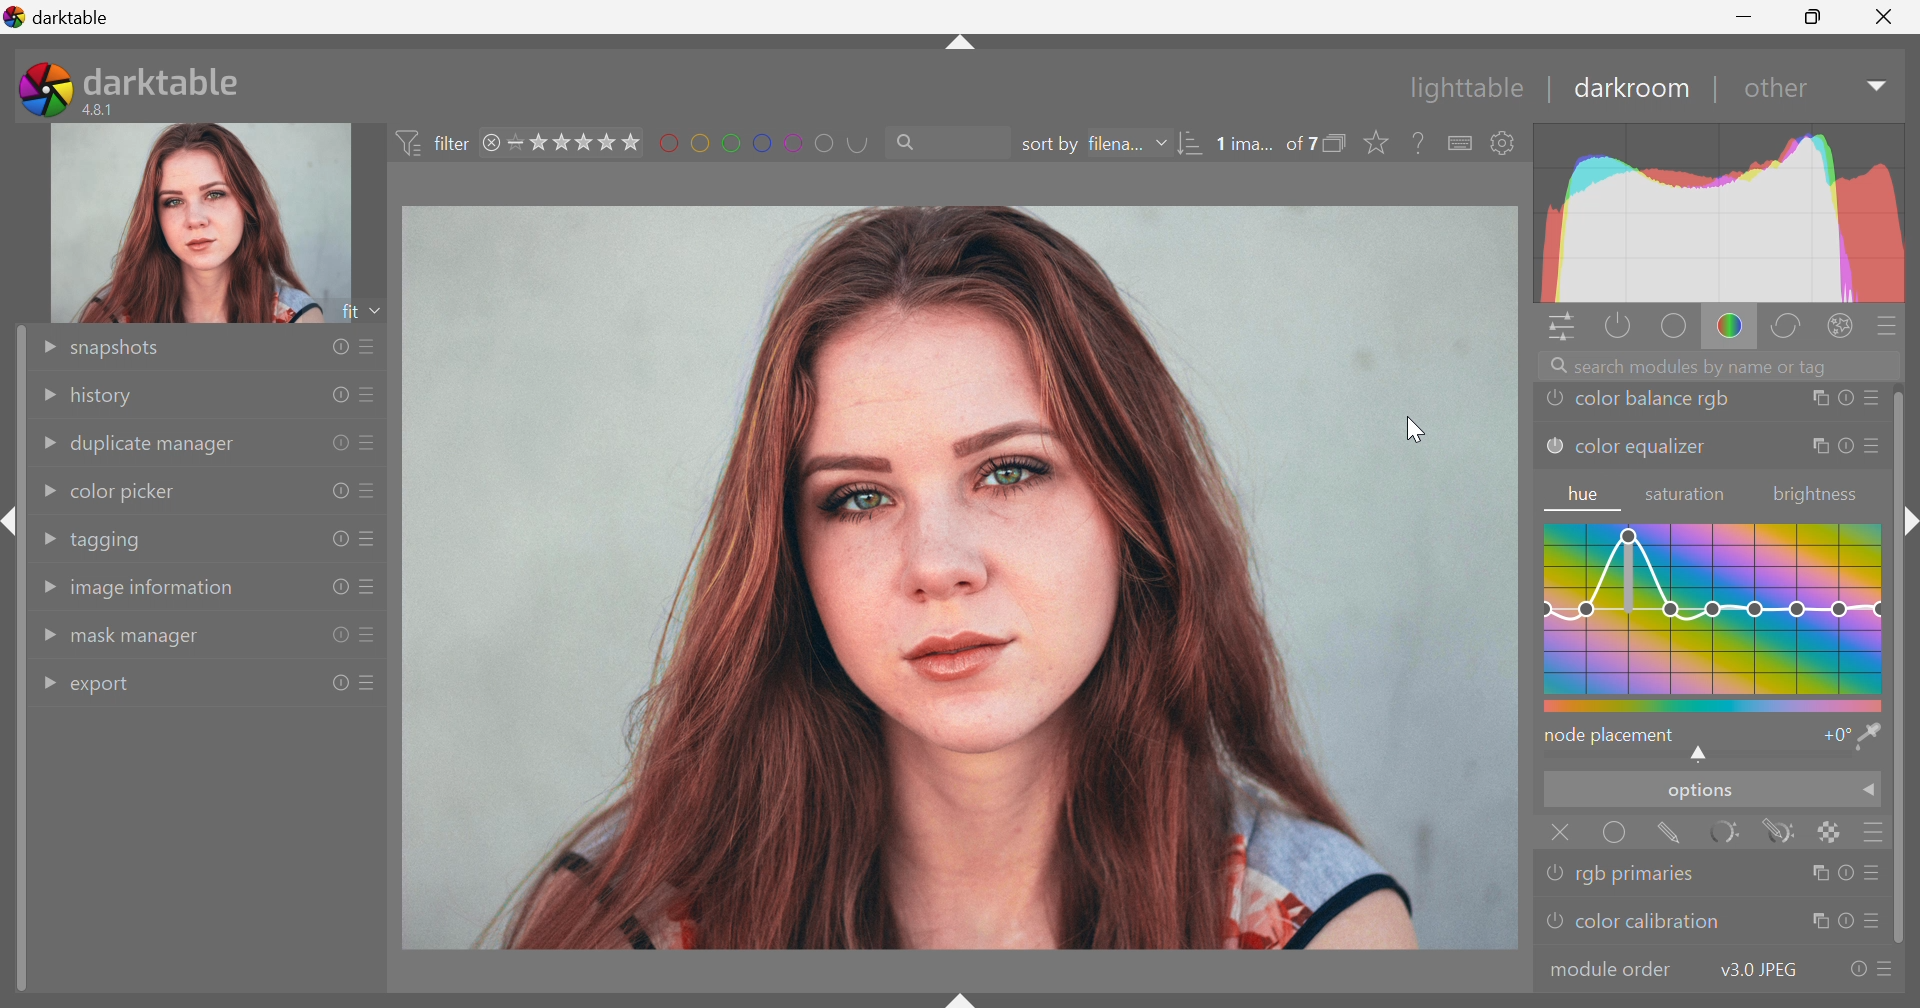 Image resolution: width=1920 pixels, height=1008 pixels. What do you see at coordinates (338, 537) in the screenshot?
I see `reset` at bounding box center [338, 537].